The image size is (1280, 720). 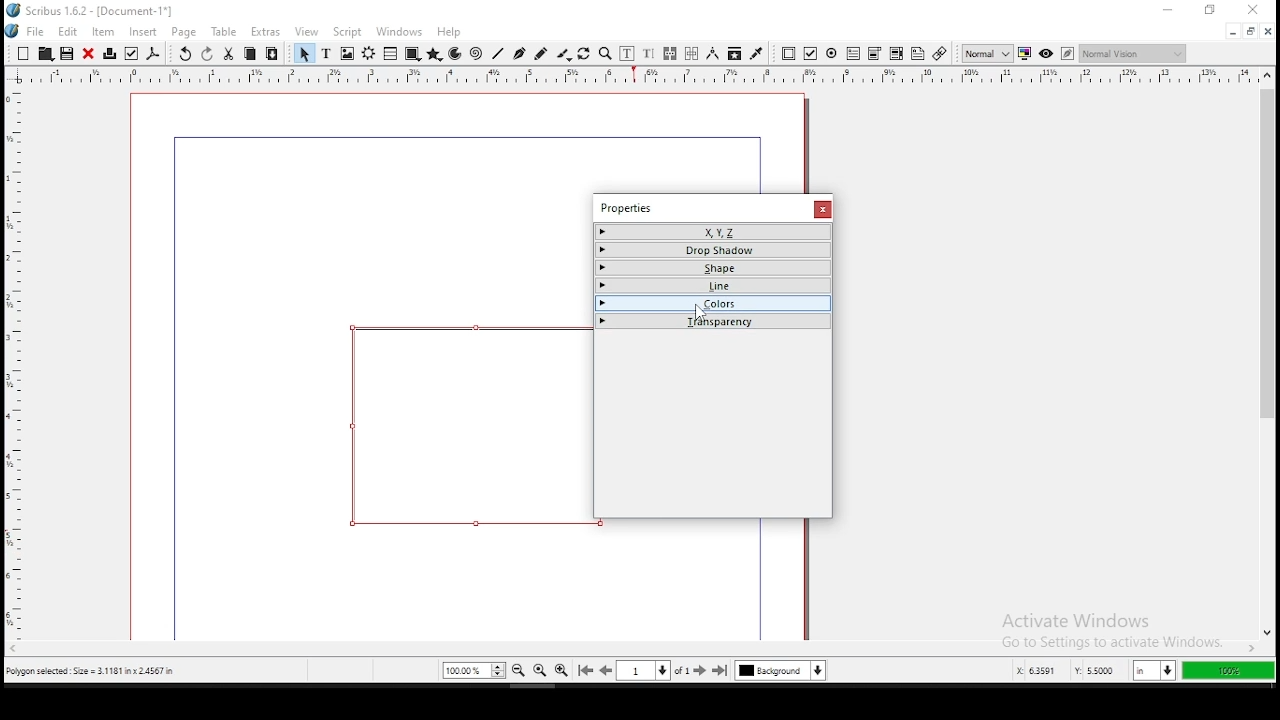 I want to click on save as pdf, so click(x=153, y=54).